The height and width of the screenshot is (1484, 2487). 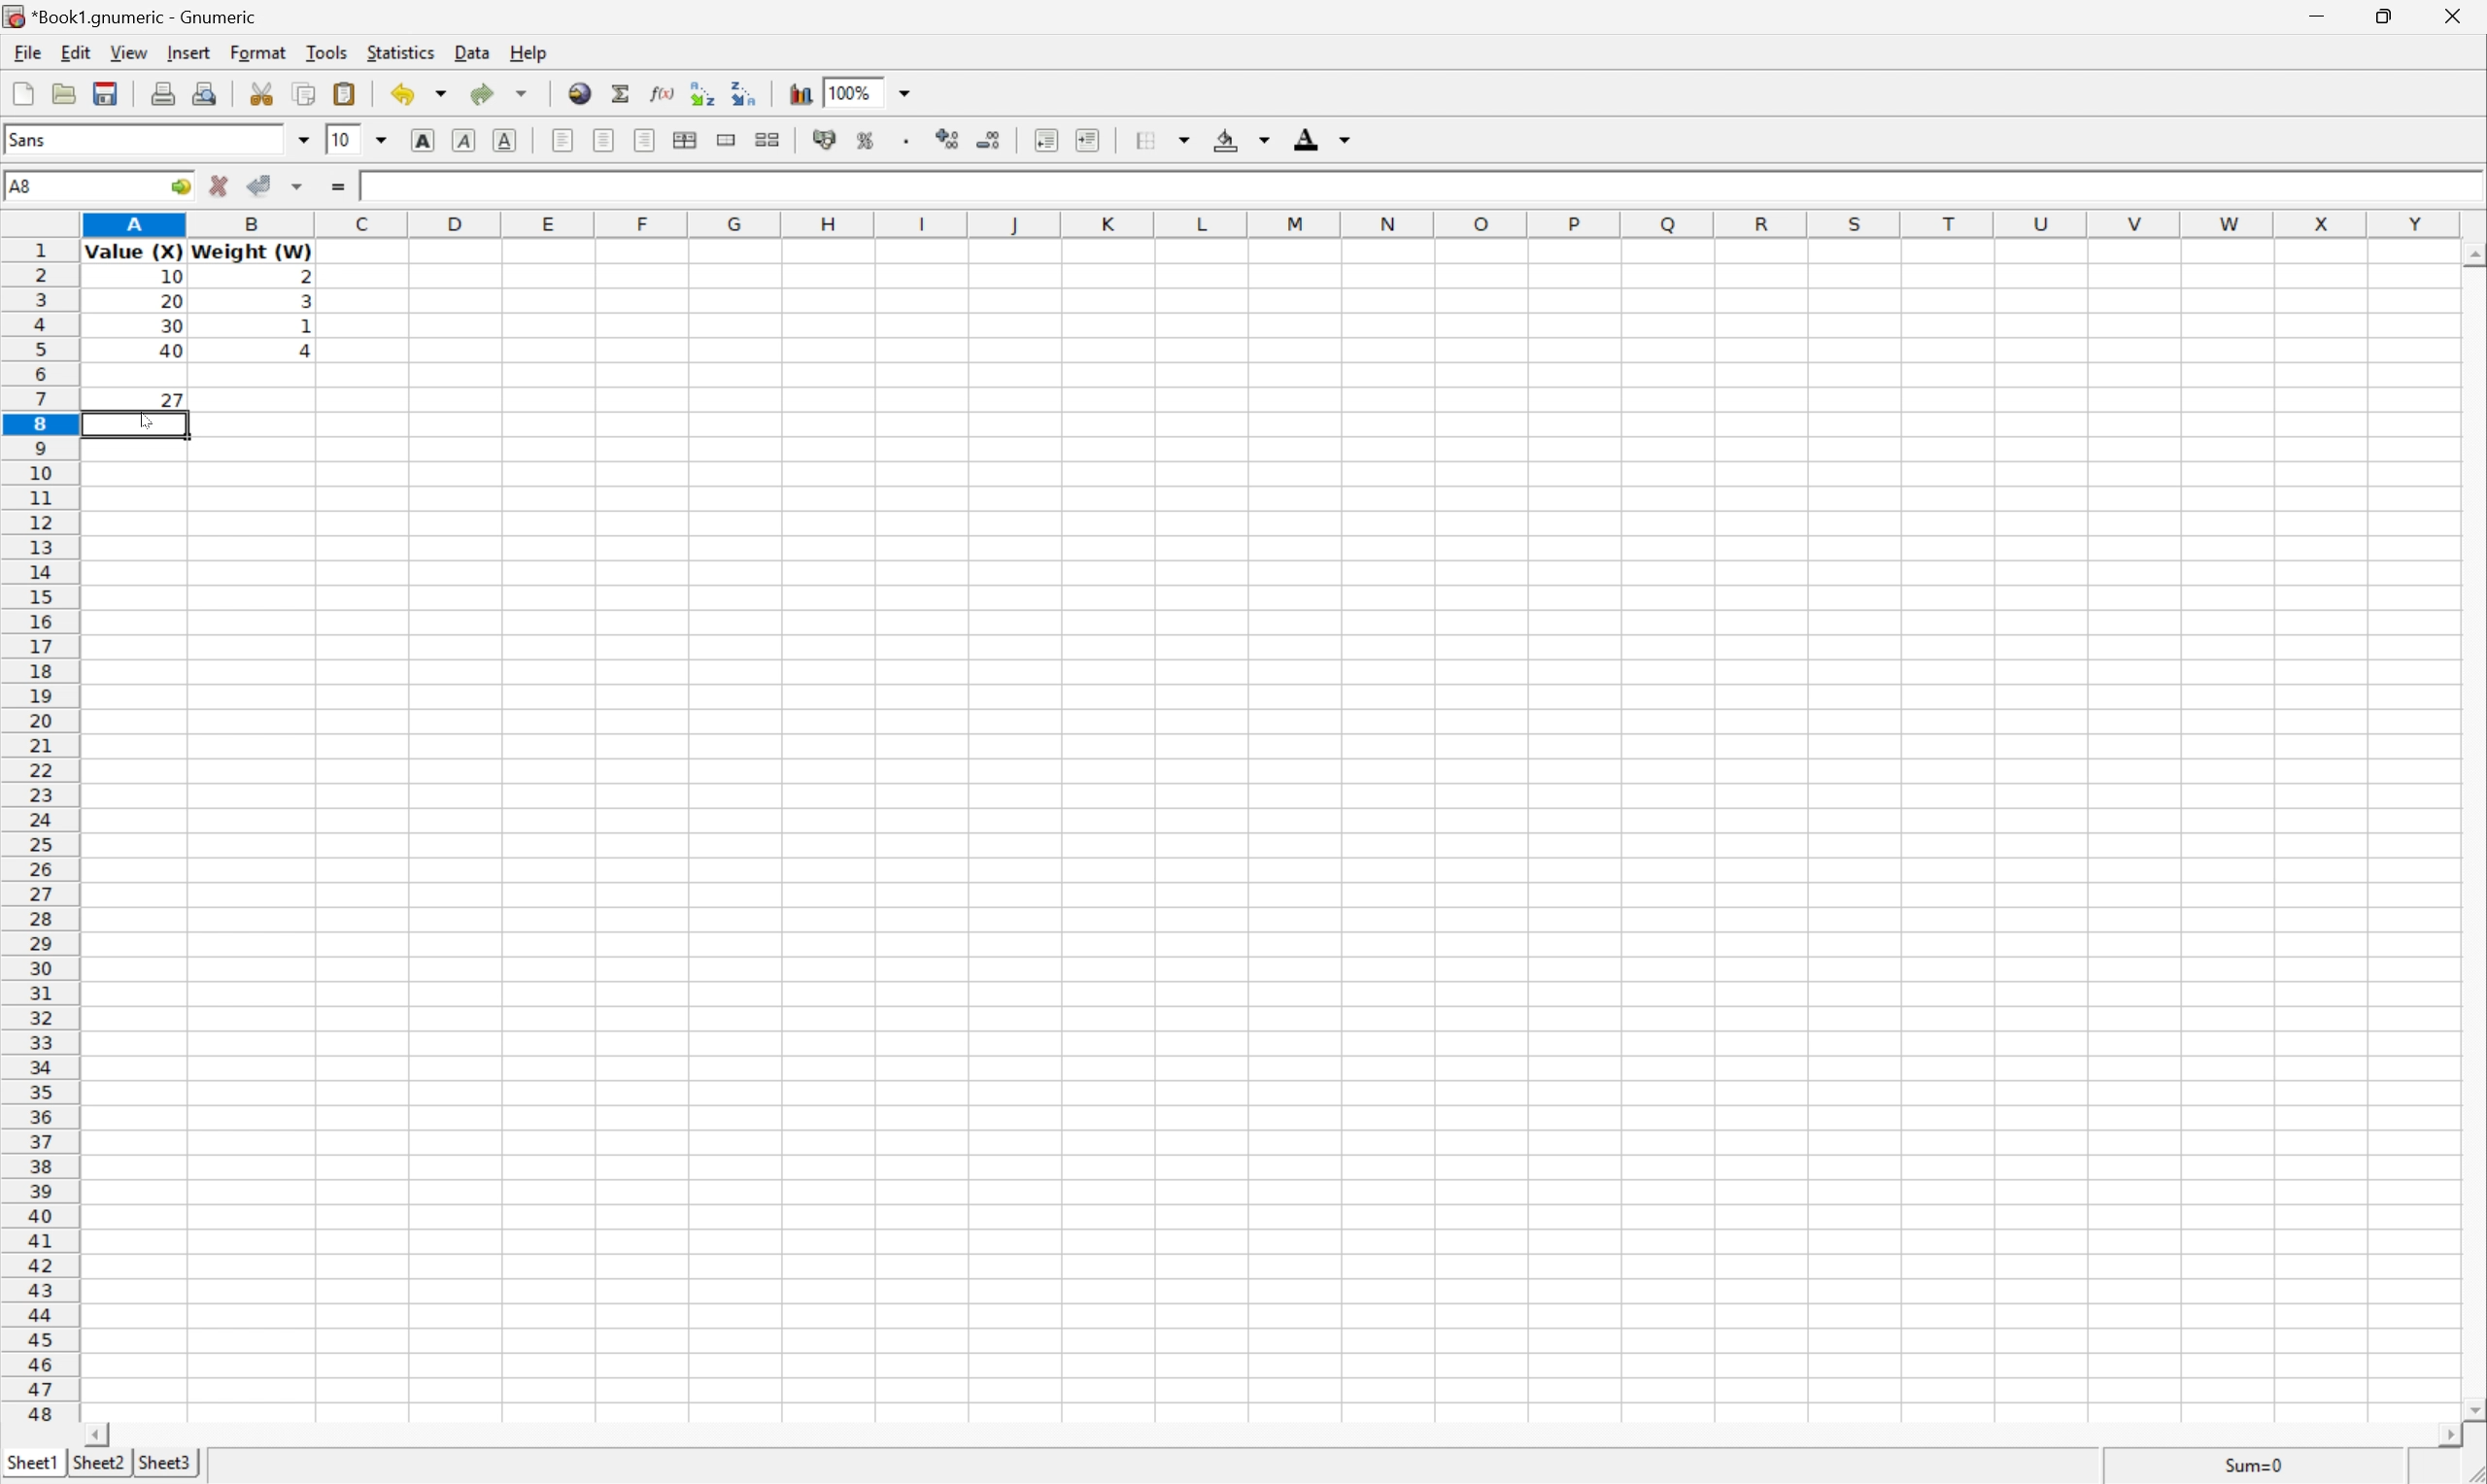 What do you see at coordinates (76, 51) in the screenshot?
I see `Edit` at bounding box center [76, 51].